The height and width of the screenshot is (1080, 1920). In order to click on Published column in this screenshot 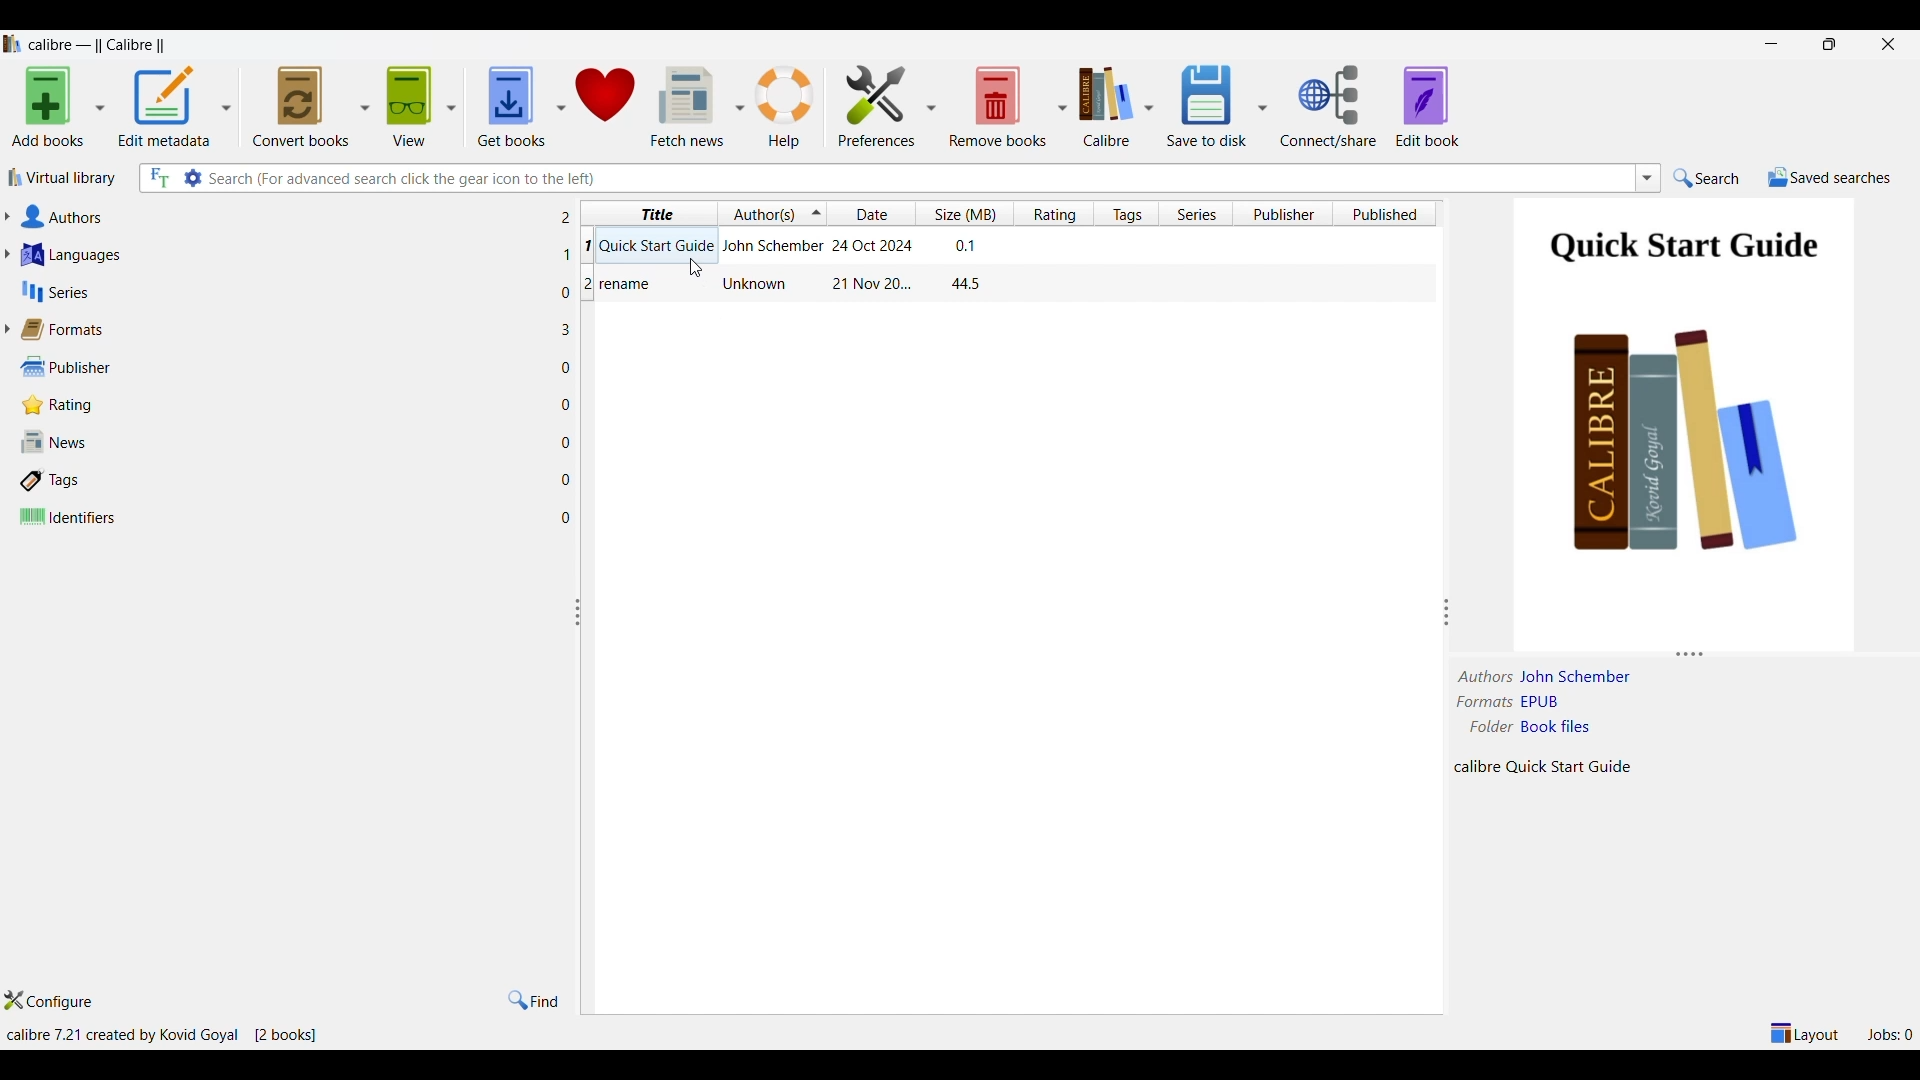, I will do `click(1391, 213)`.